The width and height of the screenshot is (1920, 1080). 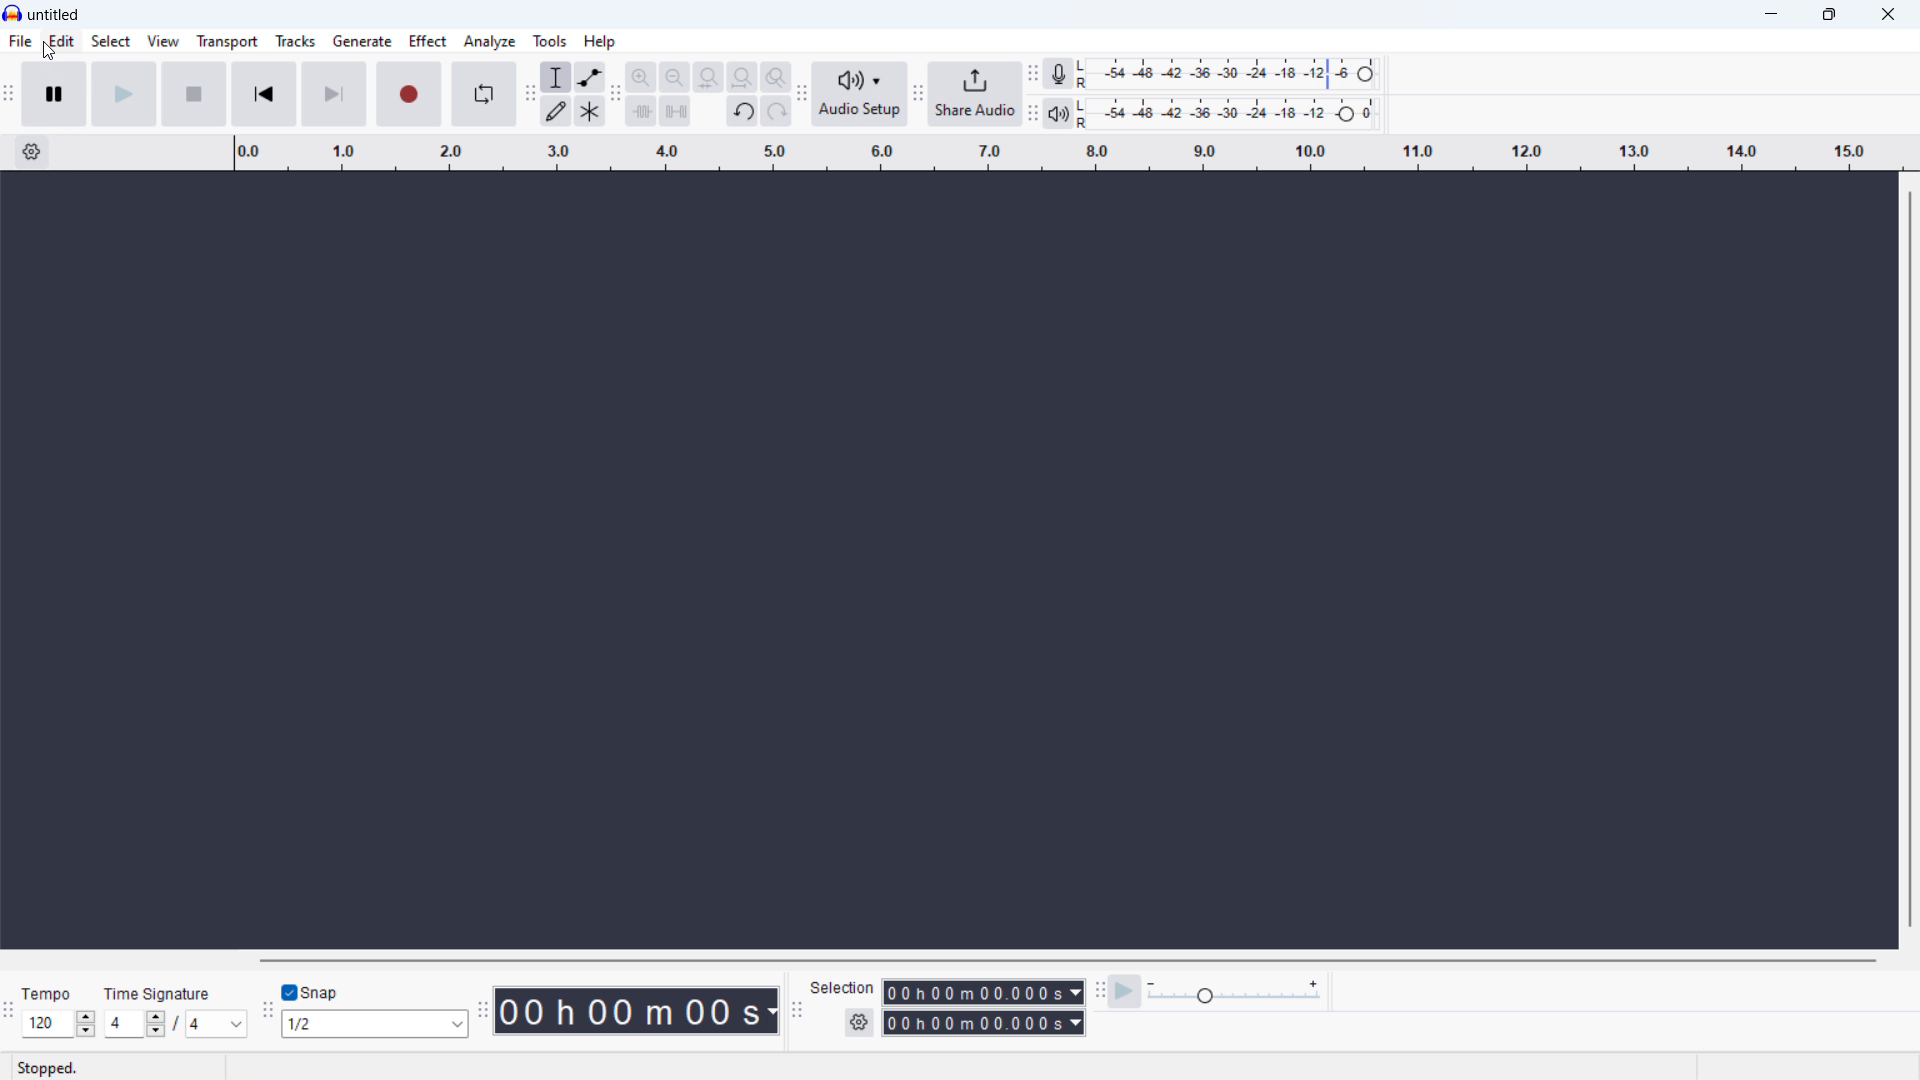 What do you see at coordinates (1031, 72) in the screenshot?
I see `recording meter toolbar` at bounding box center [1031, 72].